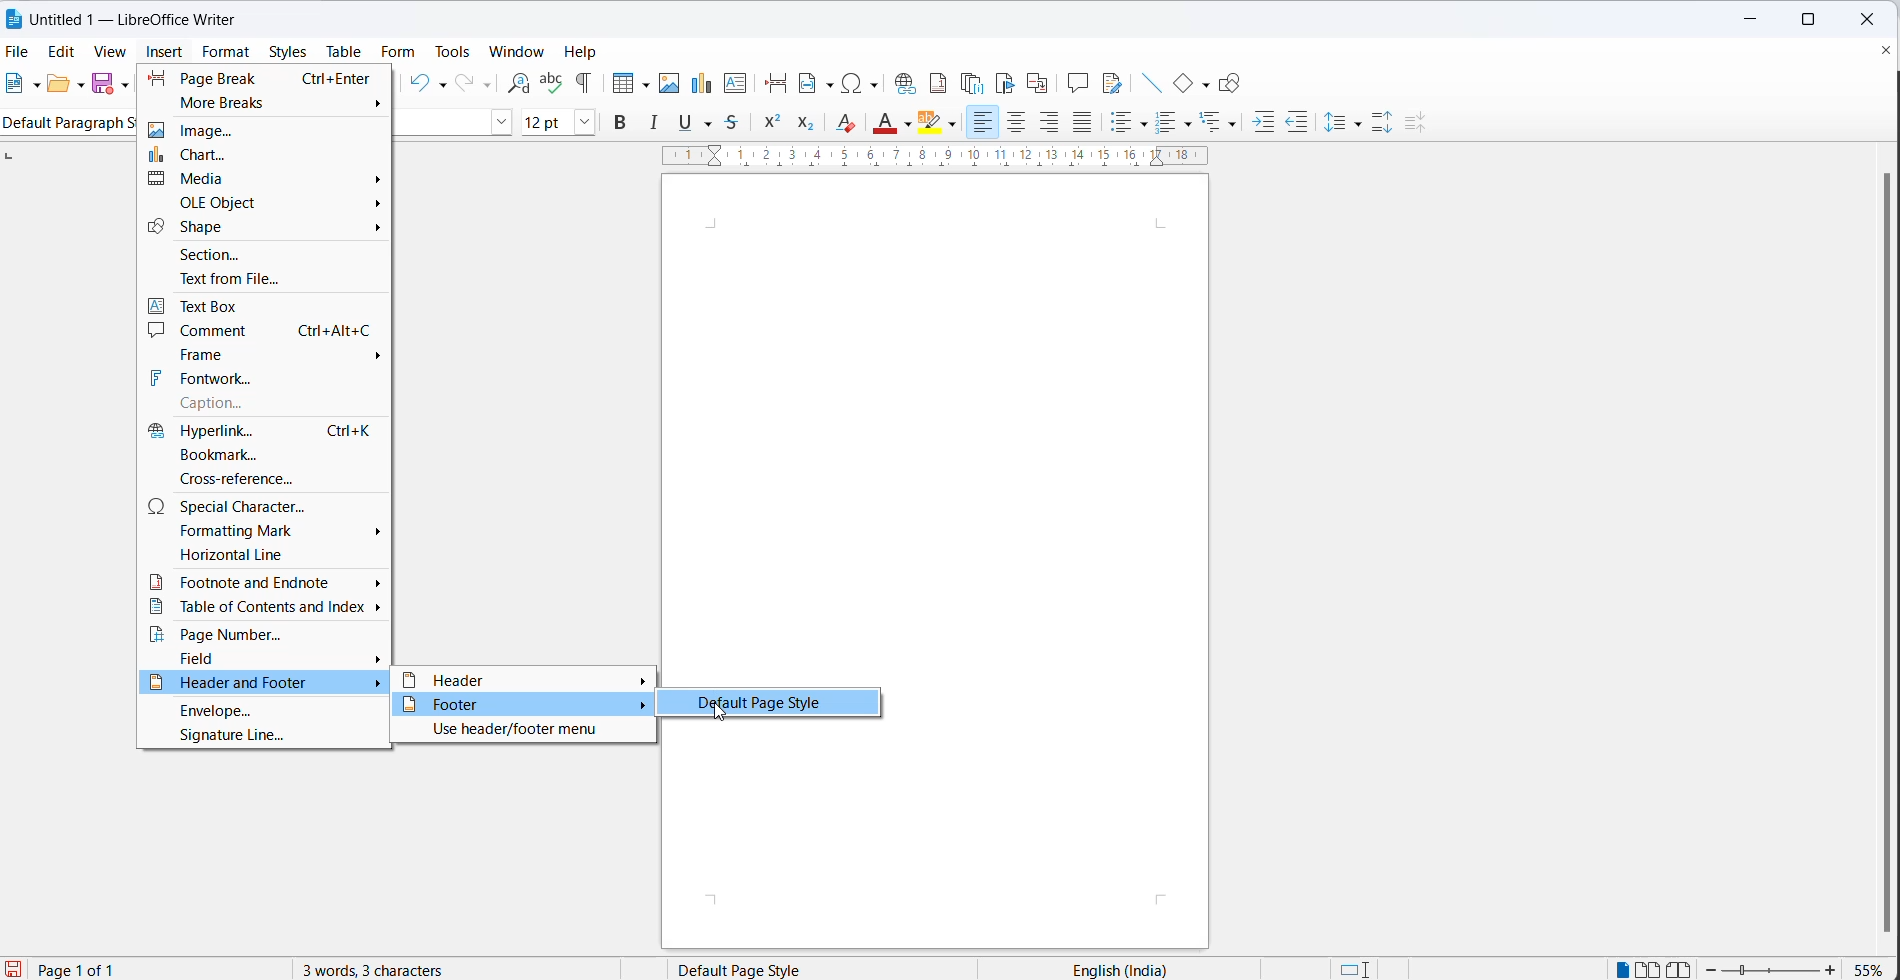 The width and height of the screenshot is (1900, 980). I want to click on zoom increase, so click(1834, 969).